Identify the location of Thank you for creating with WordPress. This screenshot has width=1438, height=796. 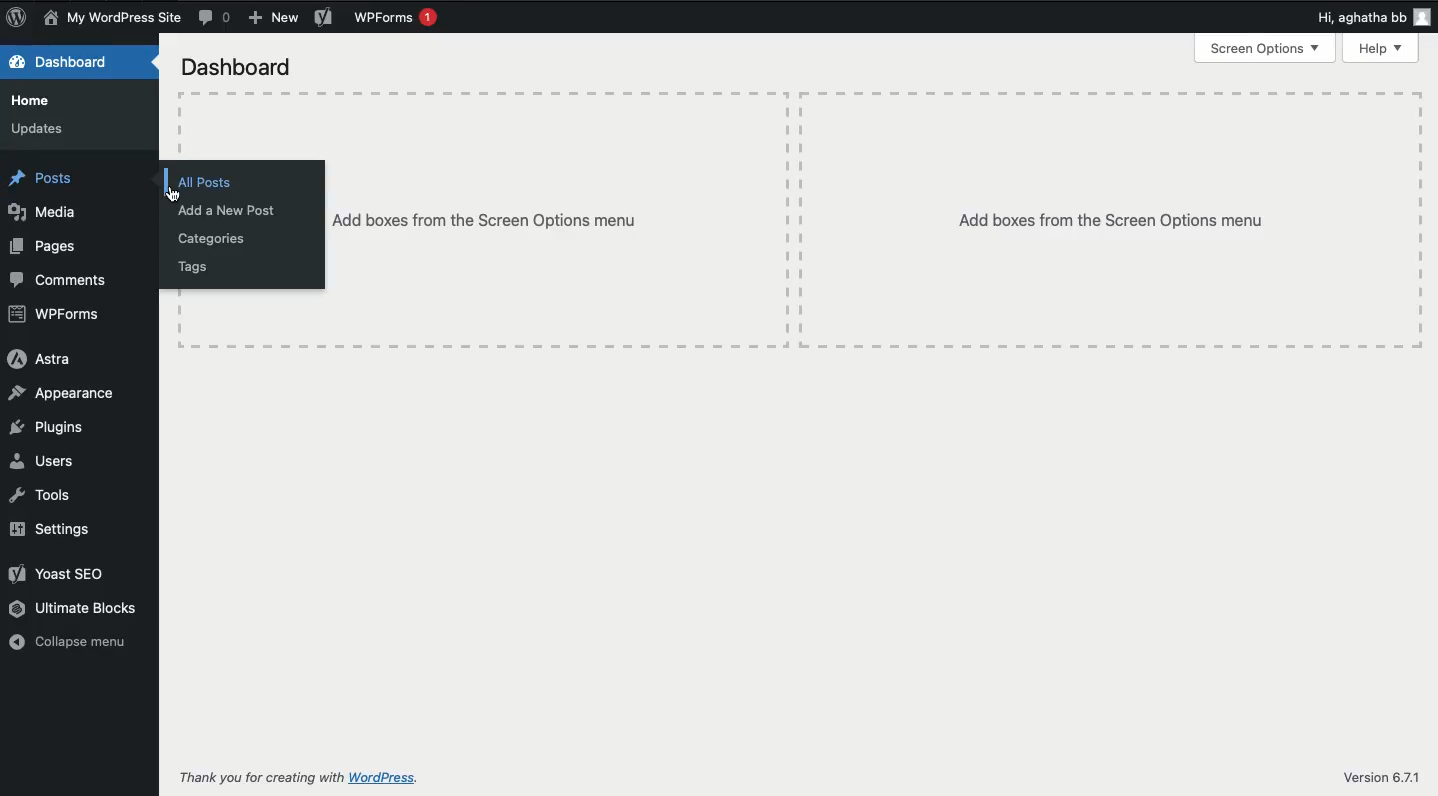
(297, 779).